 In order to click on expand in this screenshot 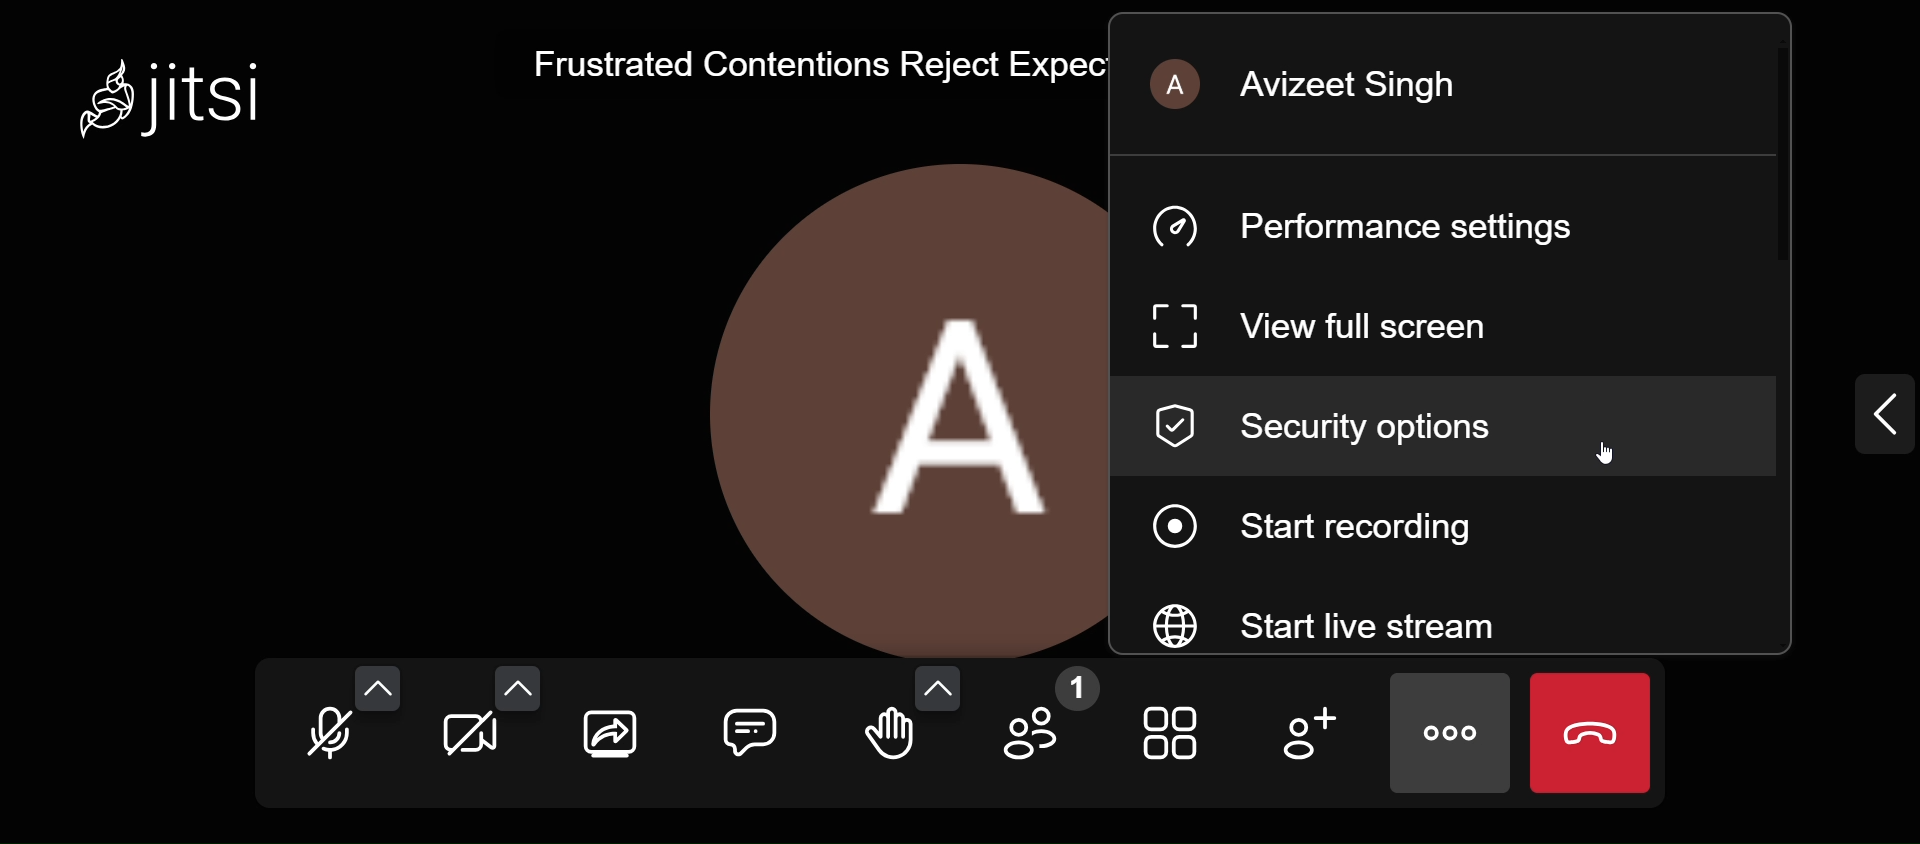, I will do `click(1853, 418)`.